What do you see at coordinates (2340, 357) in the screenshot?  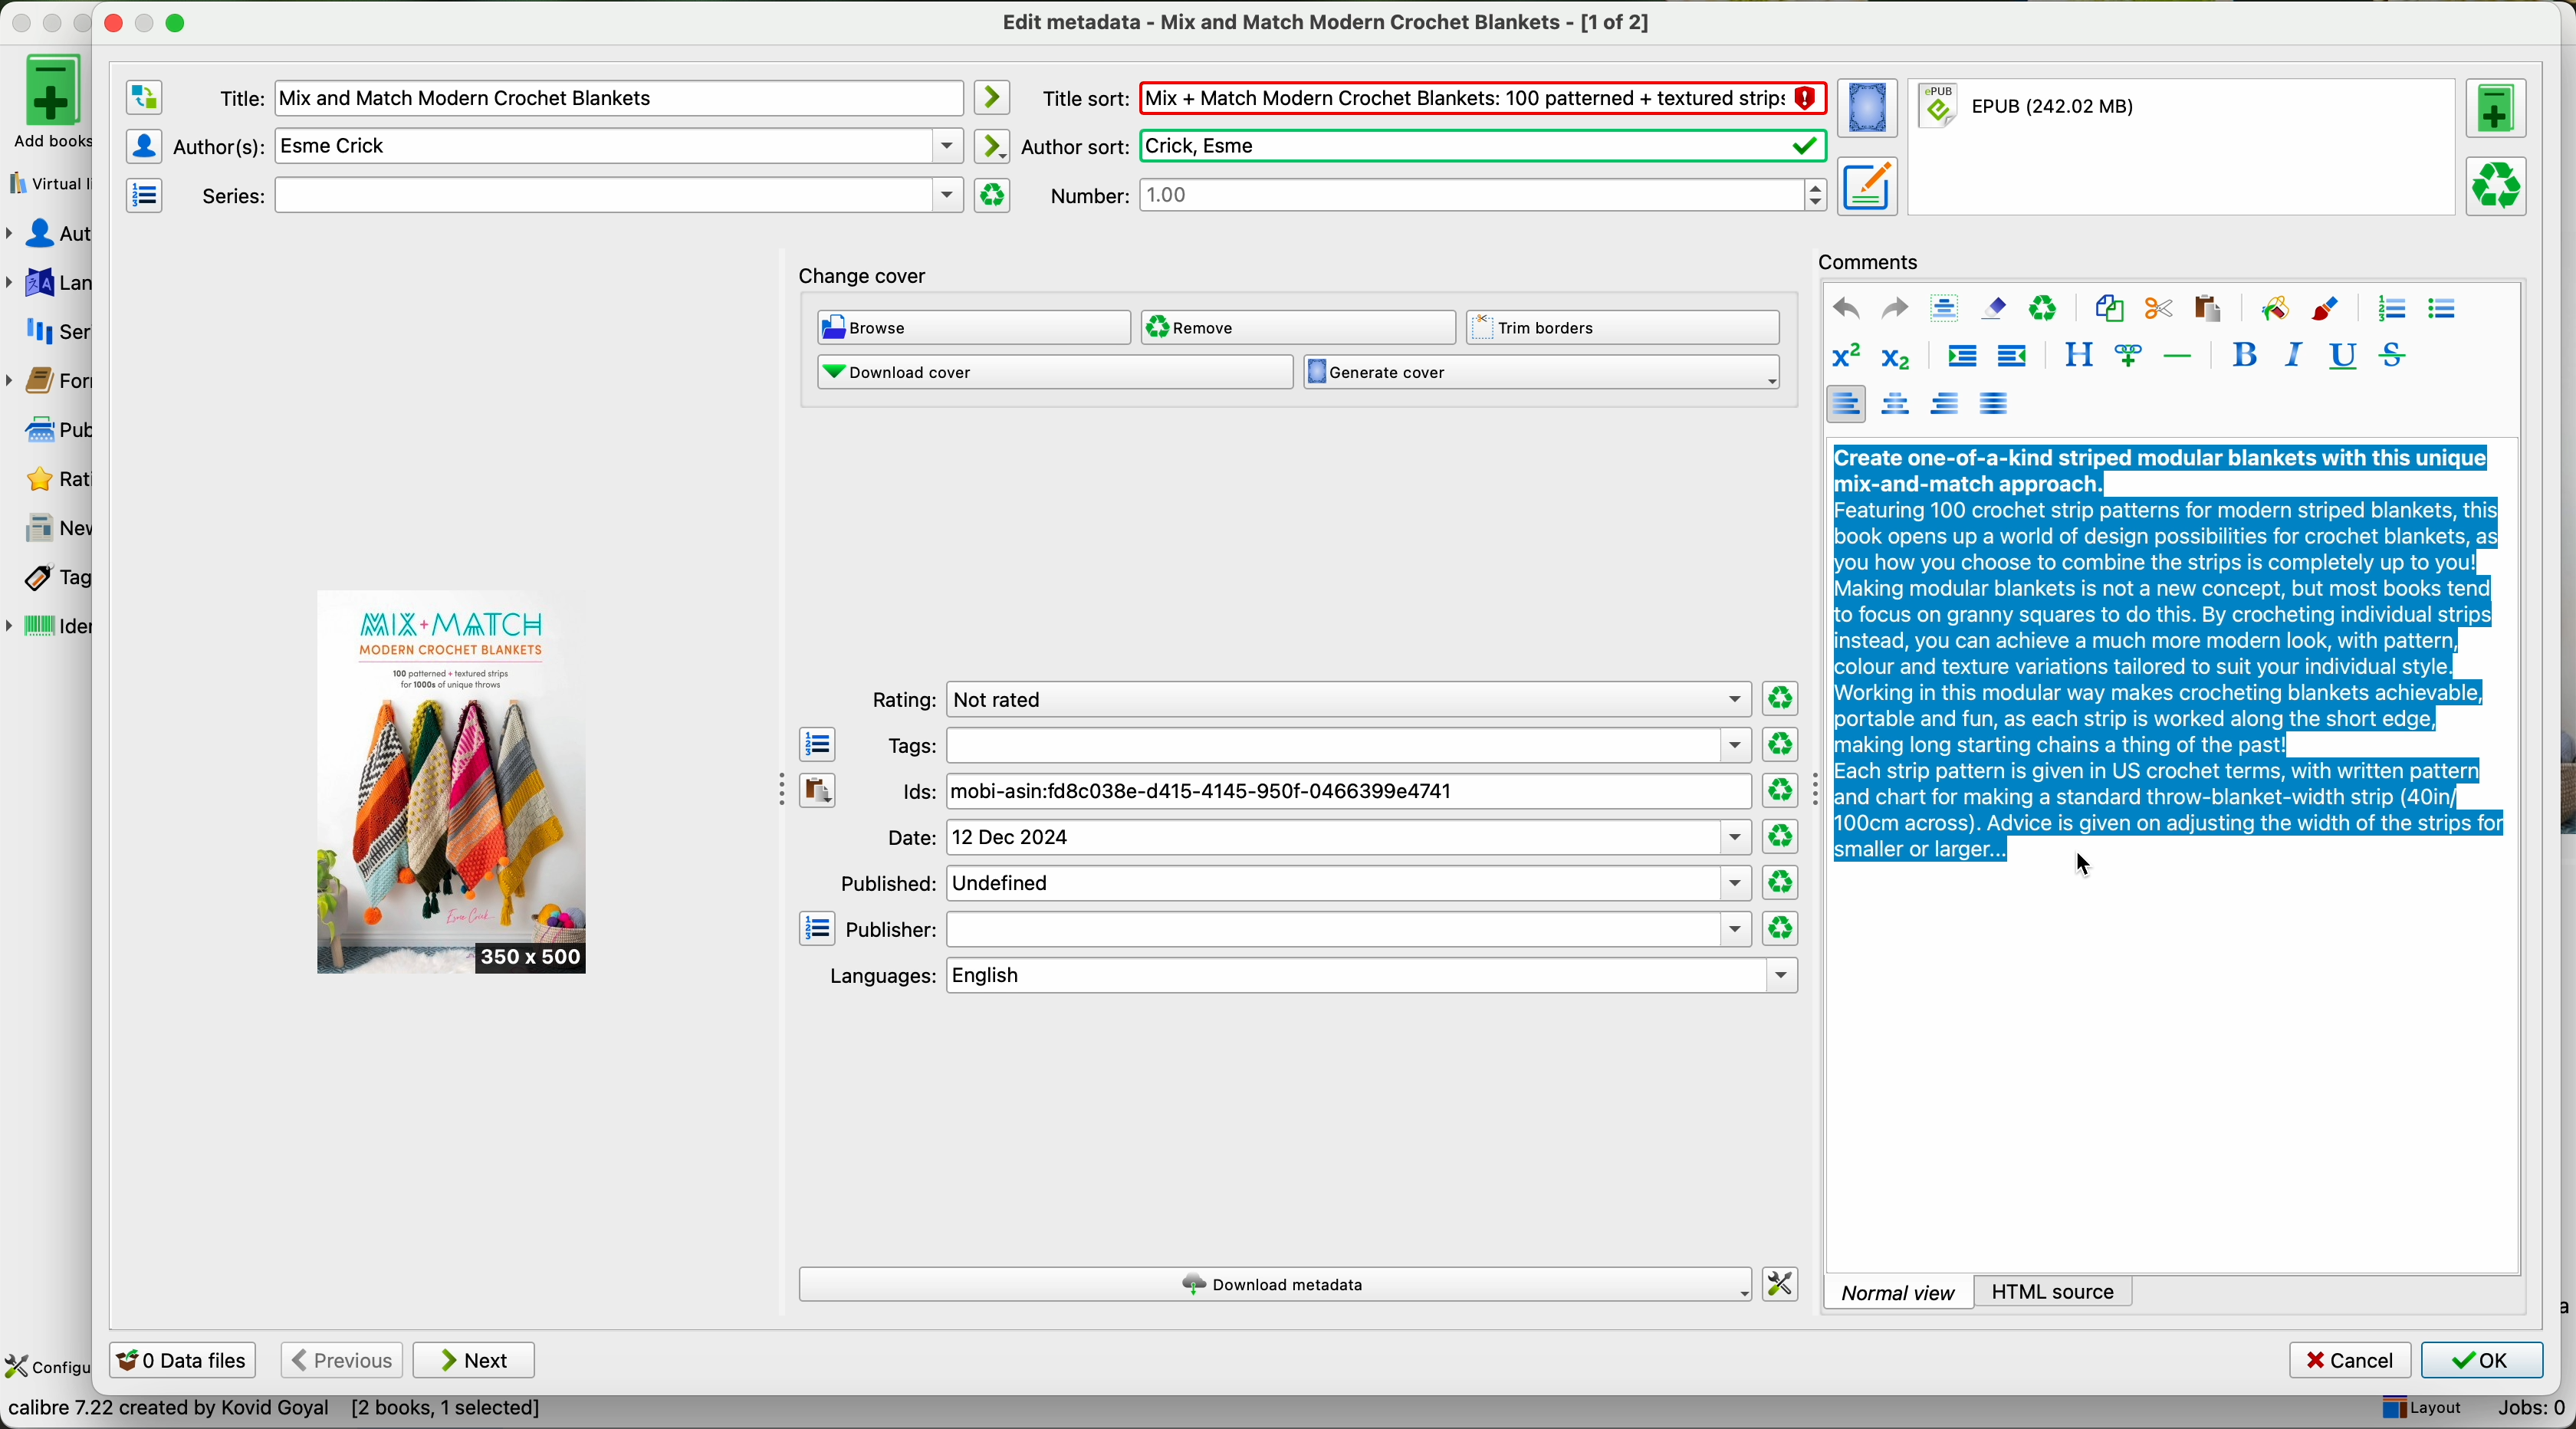 I see `underline` at bounding box center [2340, 357].